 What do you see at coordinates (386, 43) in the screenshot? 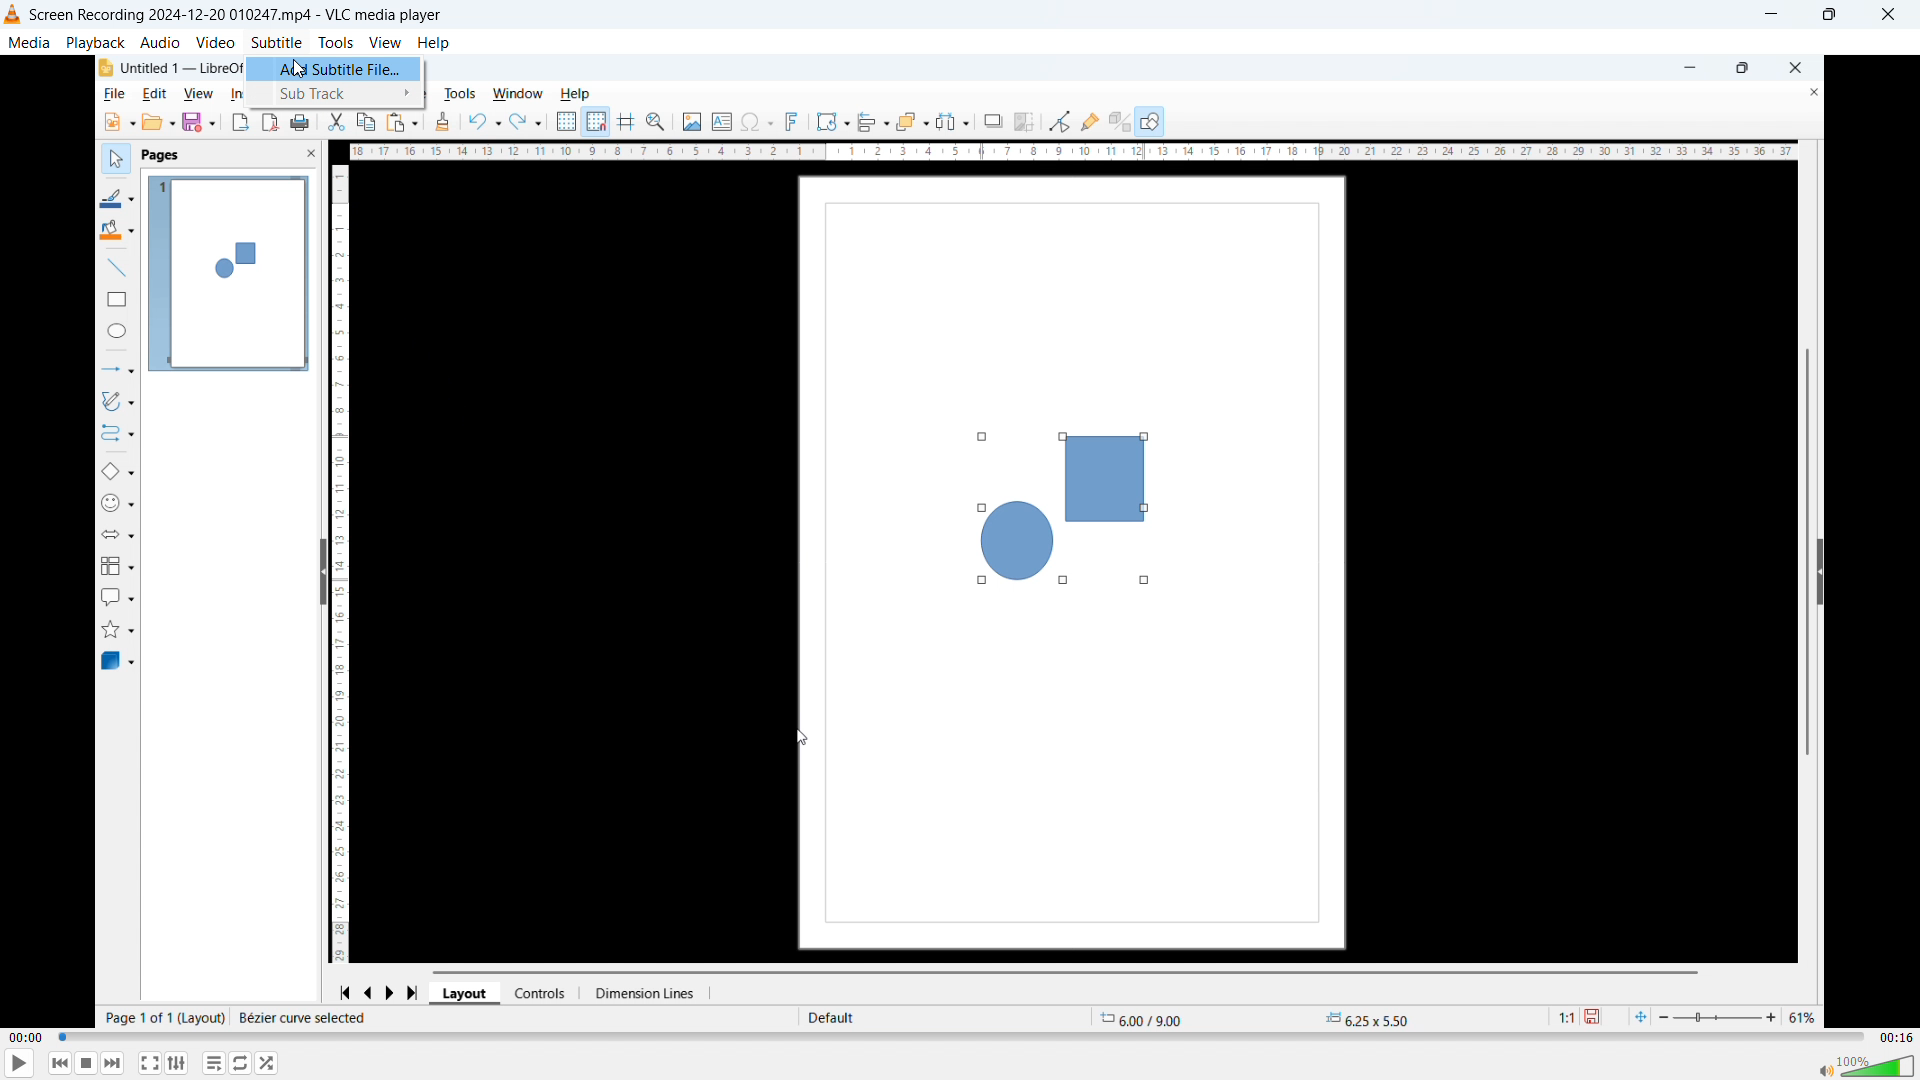
I see `view ` at bounding box center [386, 43].